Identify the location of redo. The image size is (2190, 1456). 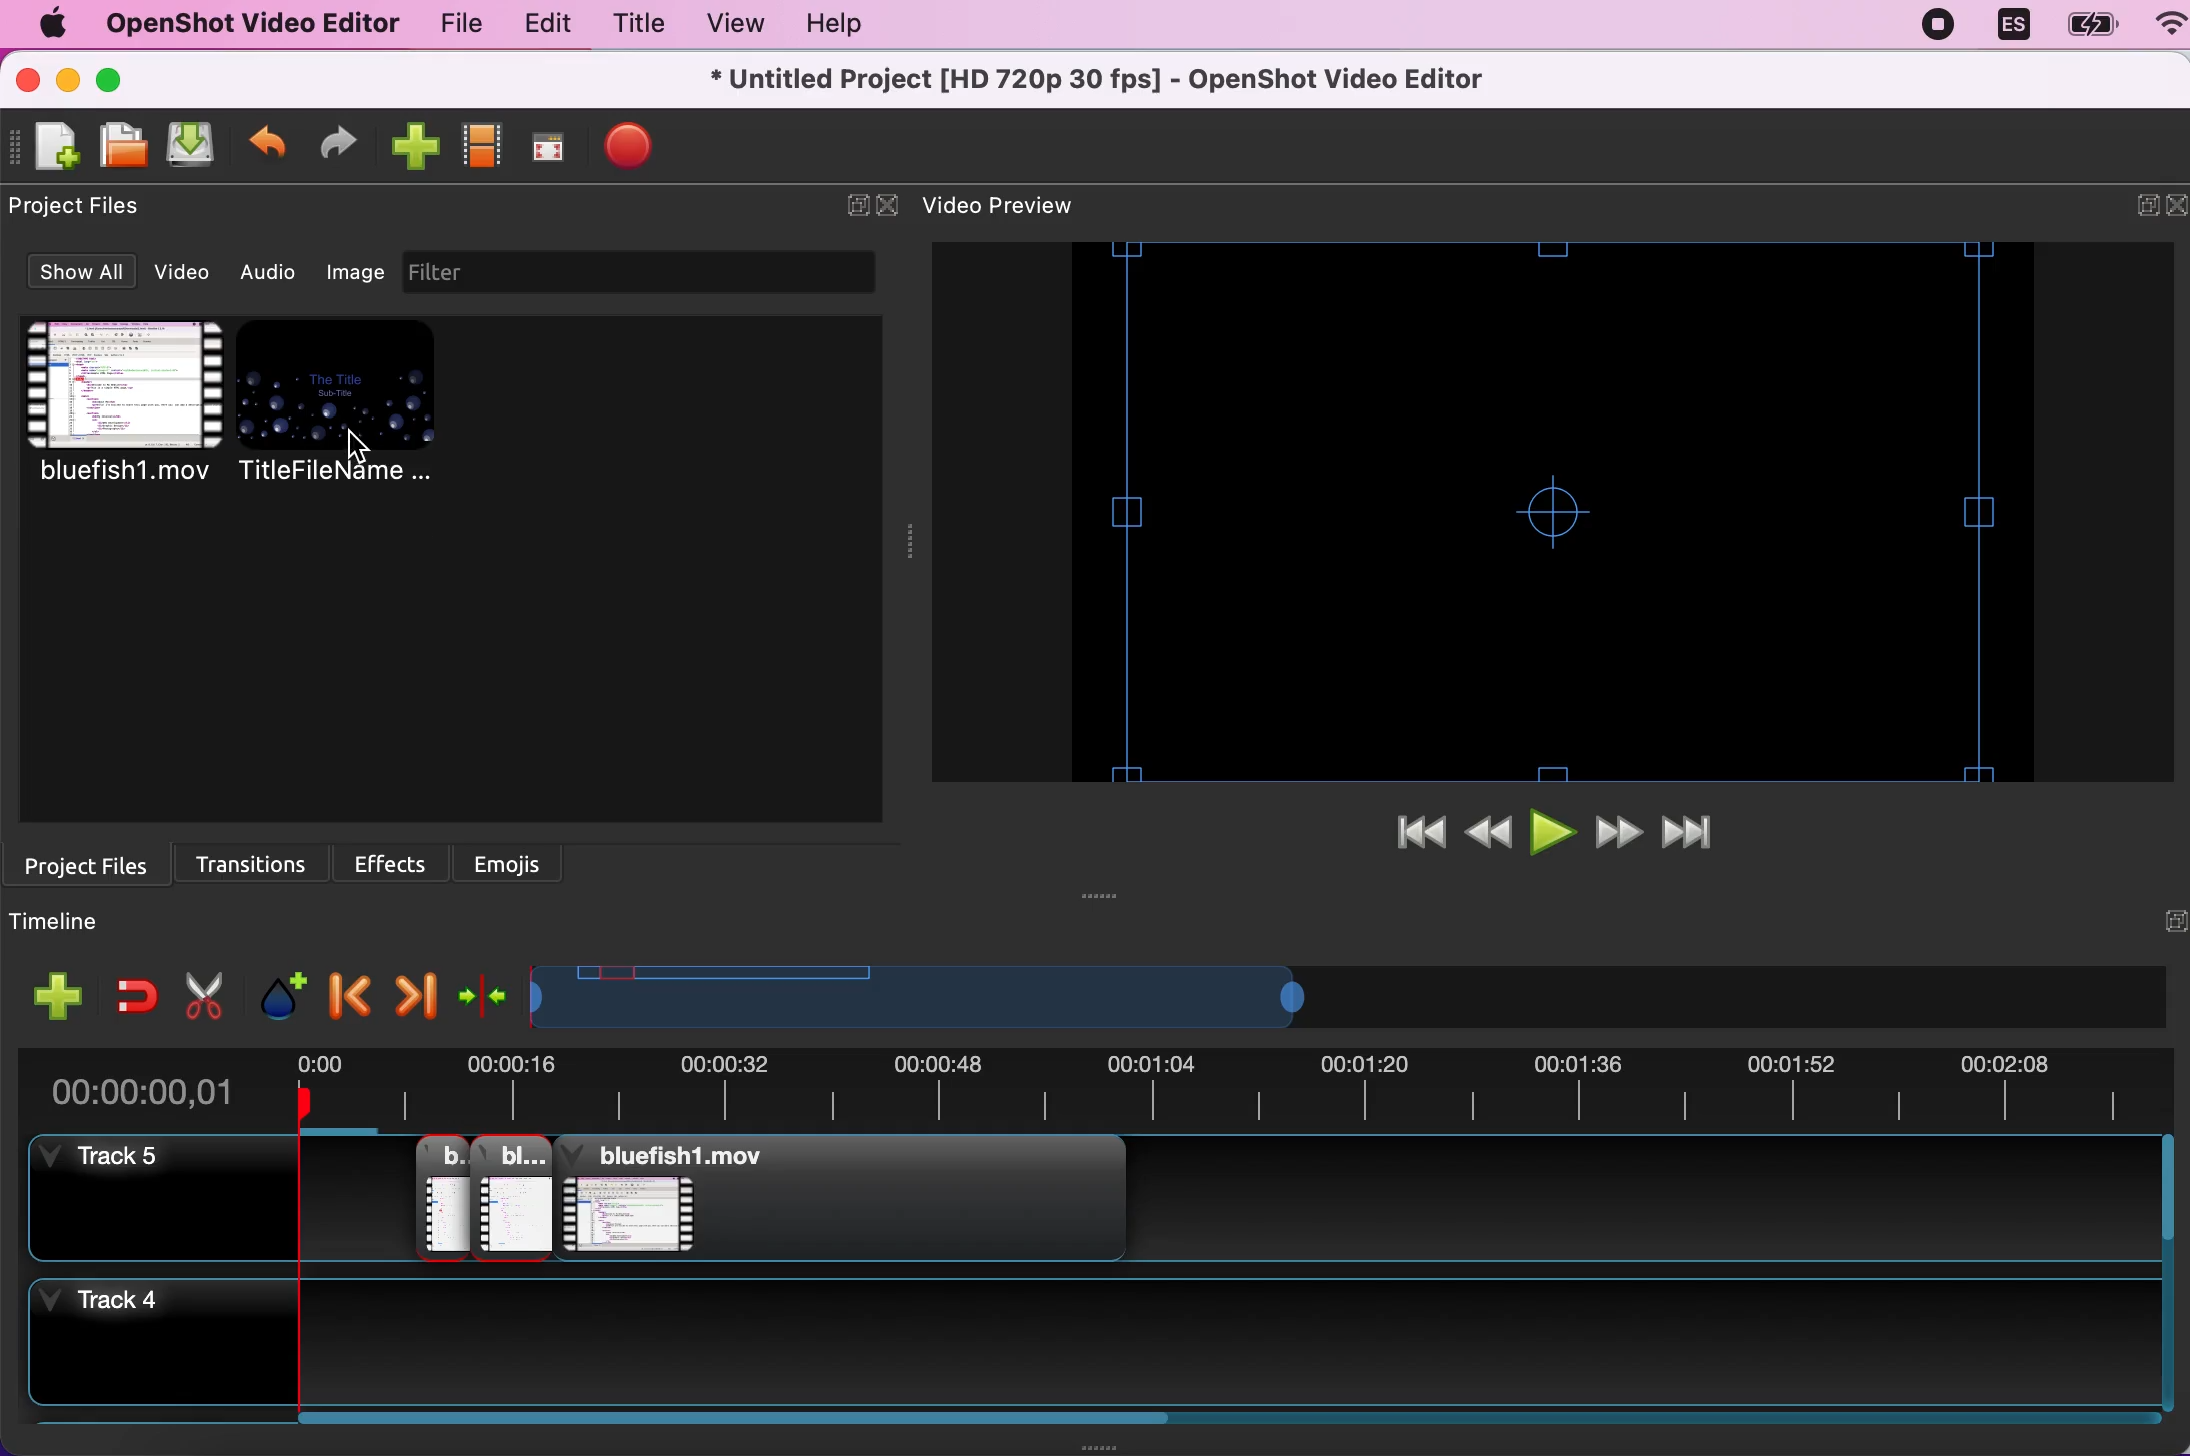
(338, 146).